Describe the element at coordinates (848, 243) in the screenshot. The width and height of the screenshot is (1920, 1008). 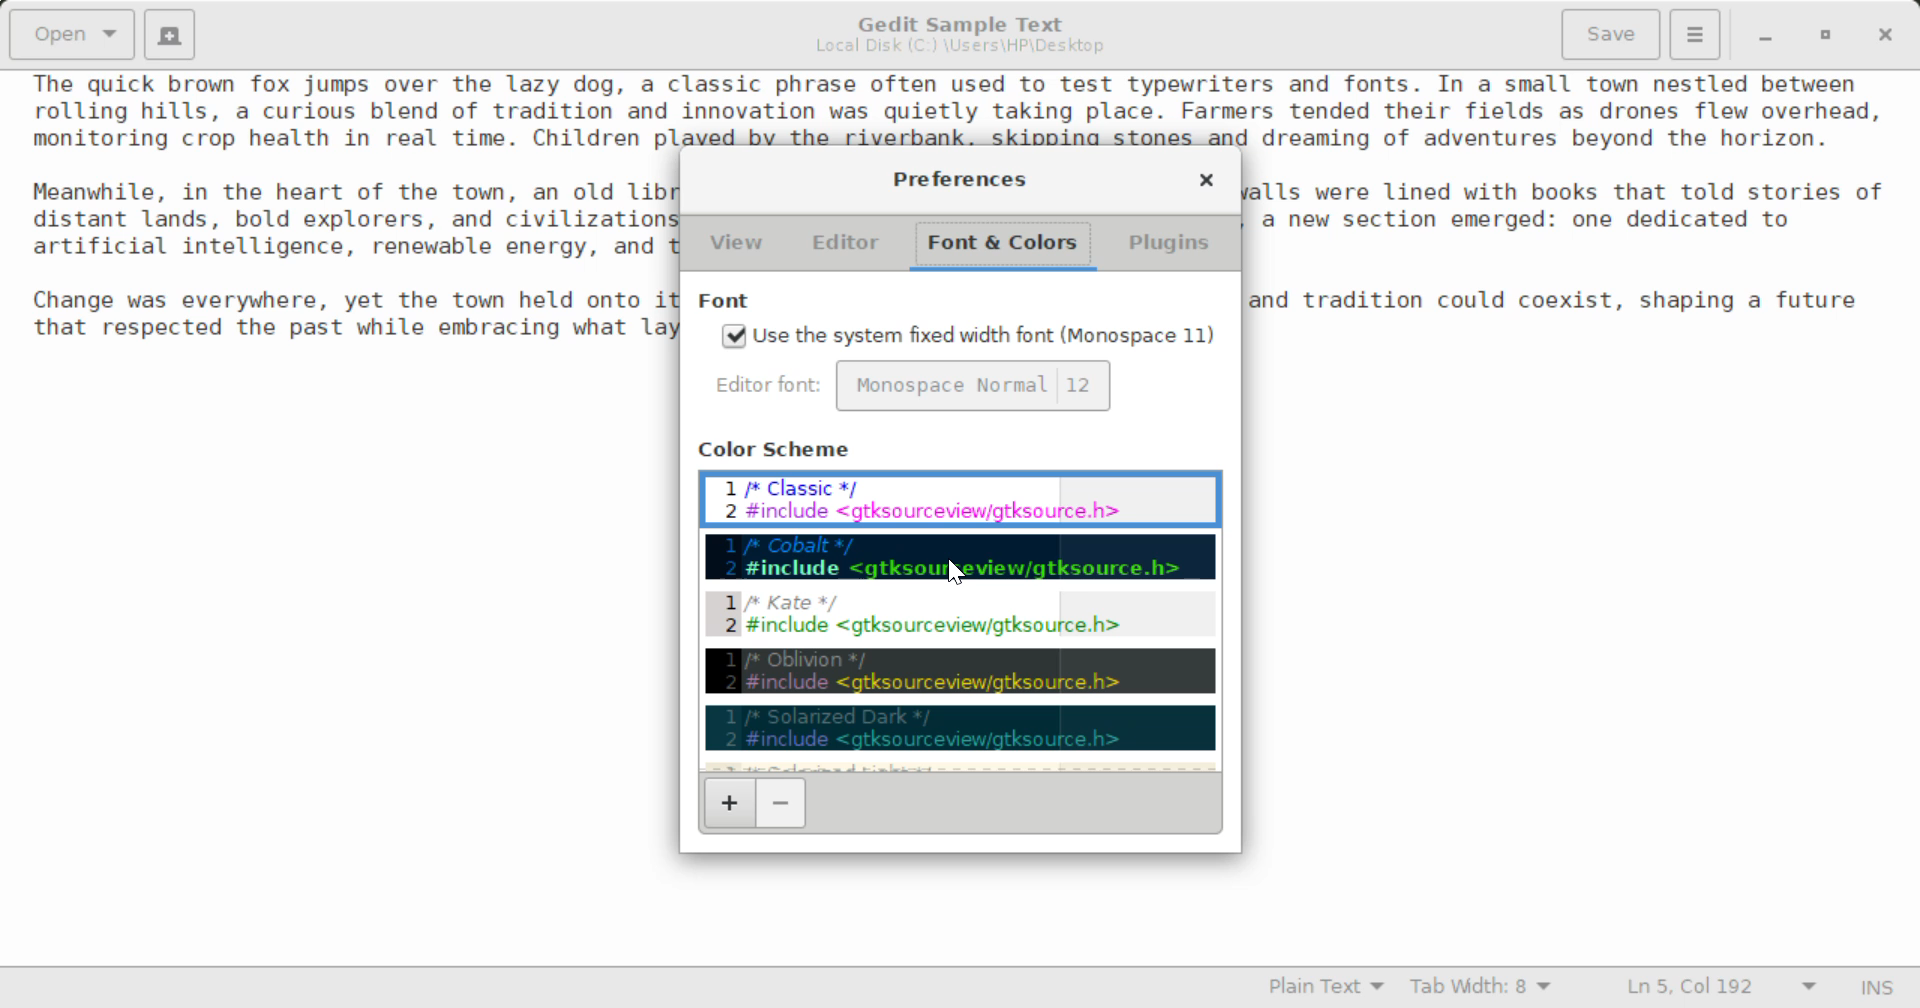
I see `Editor Tab` at that location.